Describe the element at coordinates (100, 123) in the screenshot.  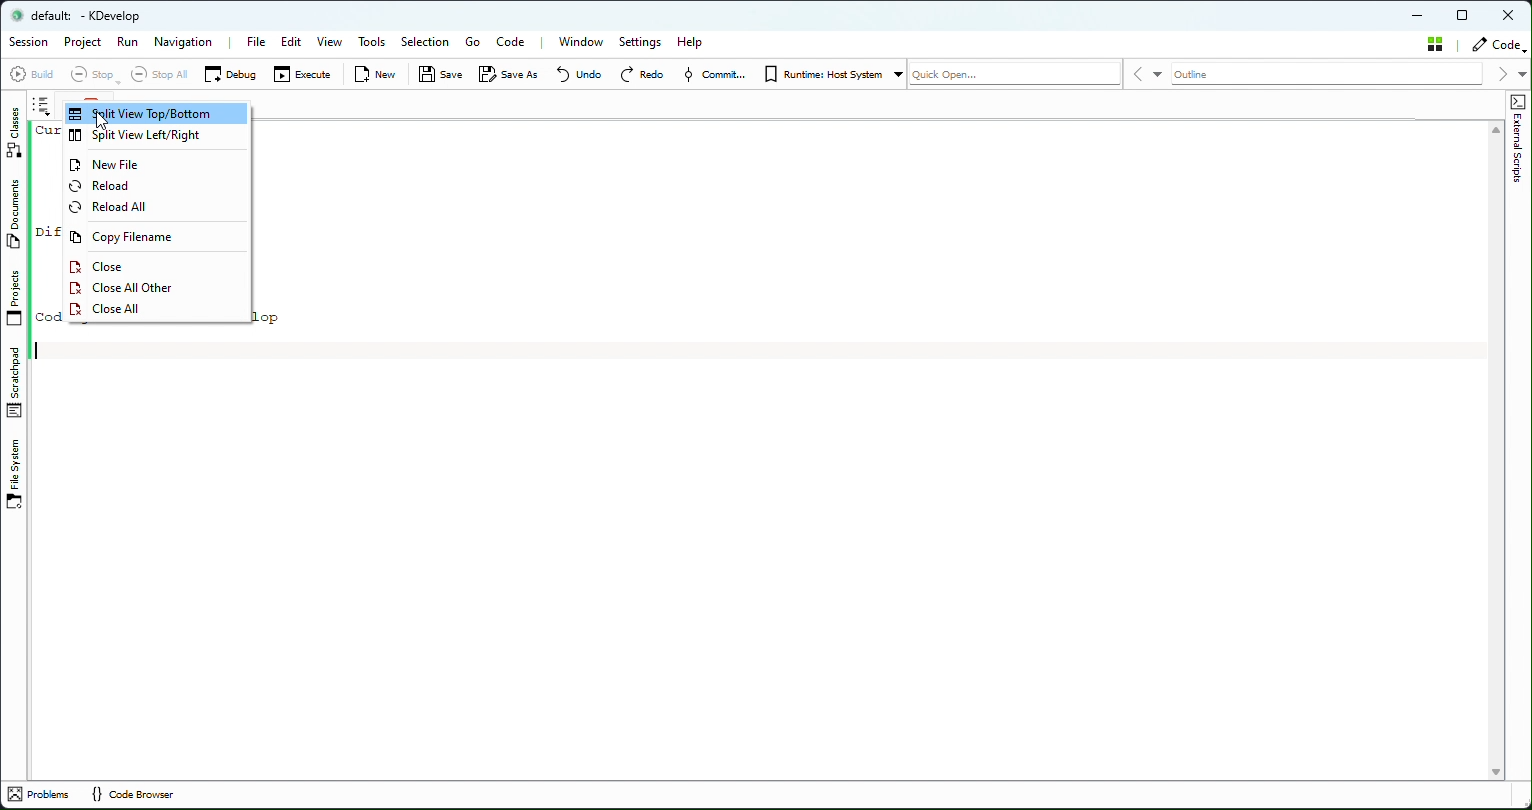
I see `Cursor` at that location.